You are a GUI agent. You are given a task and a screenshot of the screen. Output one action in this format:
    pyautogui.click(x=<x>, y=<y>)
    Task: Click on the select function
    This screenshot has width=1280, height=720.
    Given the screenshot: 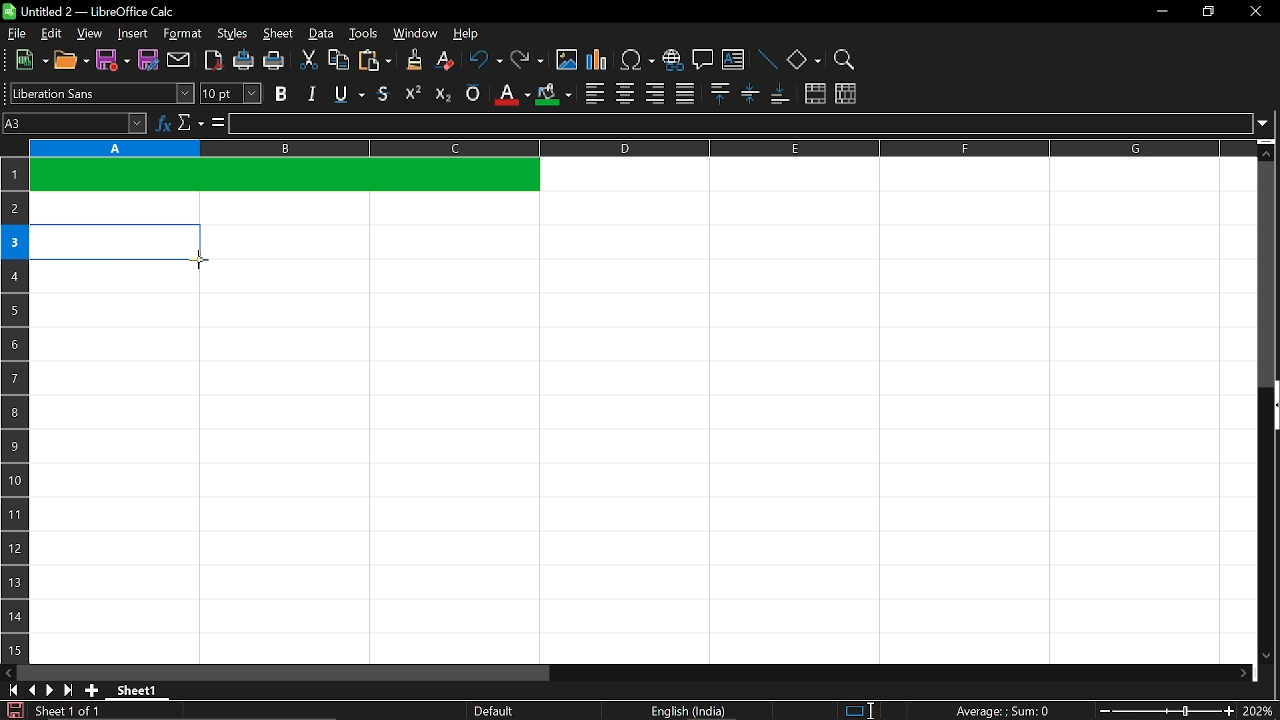 What is the action you would take?
    pyautogui.click(x=190, y=124)
    